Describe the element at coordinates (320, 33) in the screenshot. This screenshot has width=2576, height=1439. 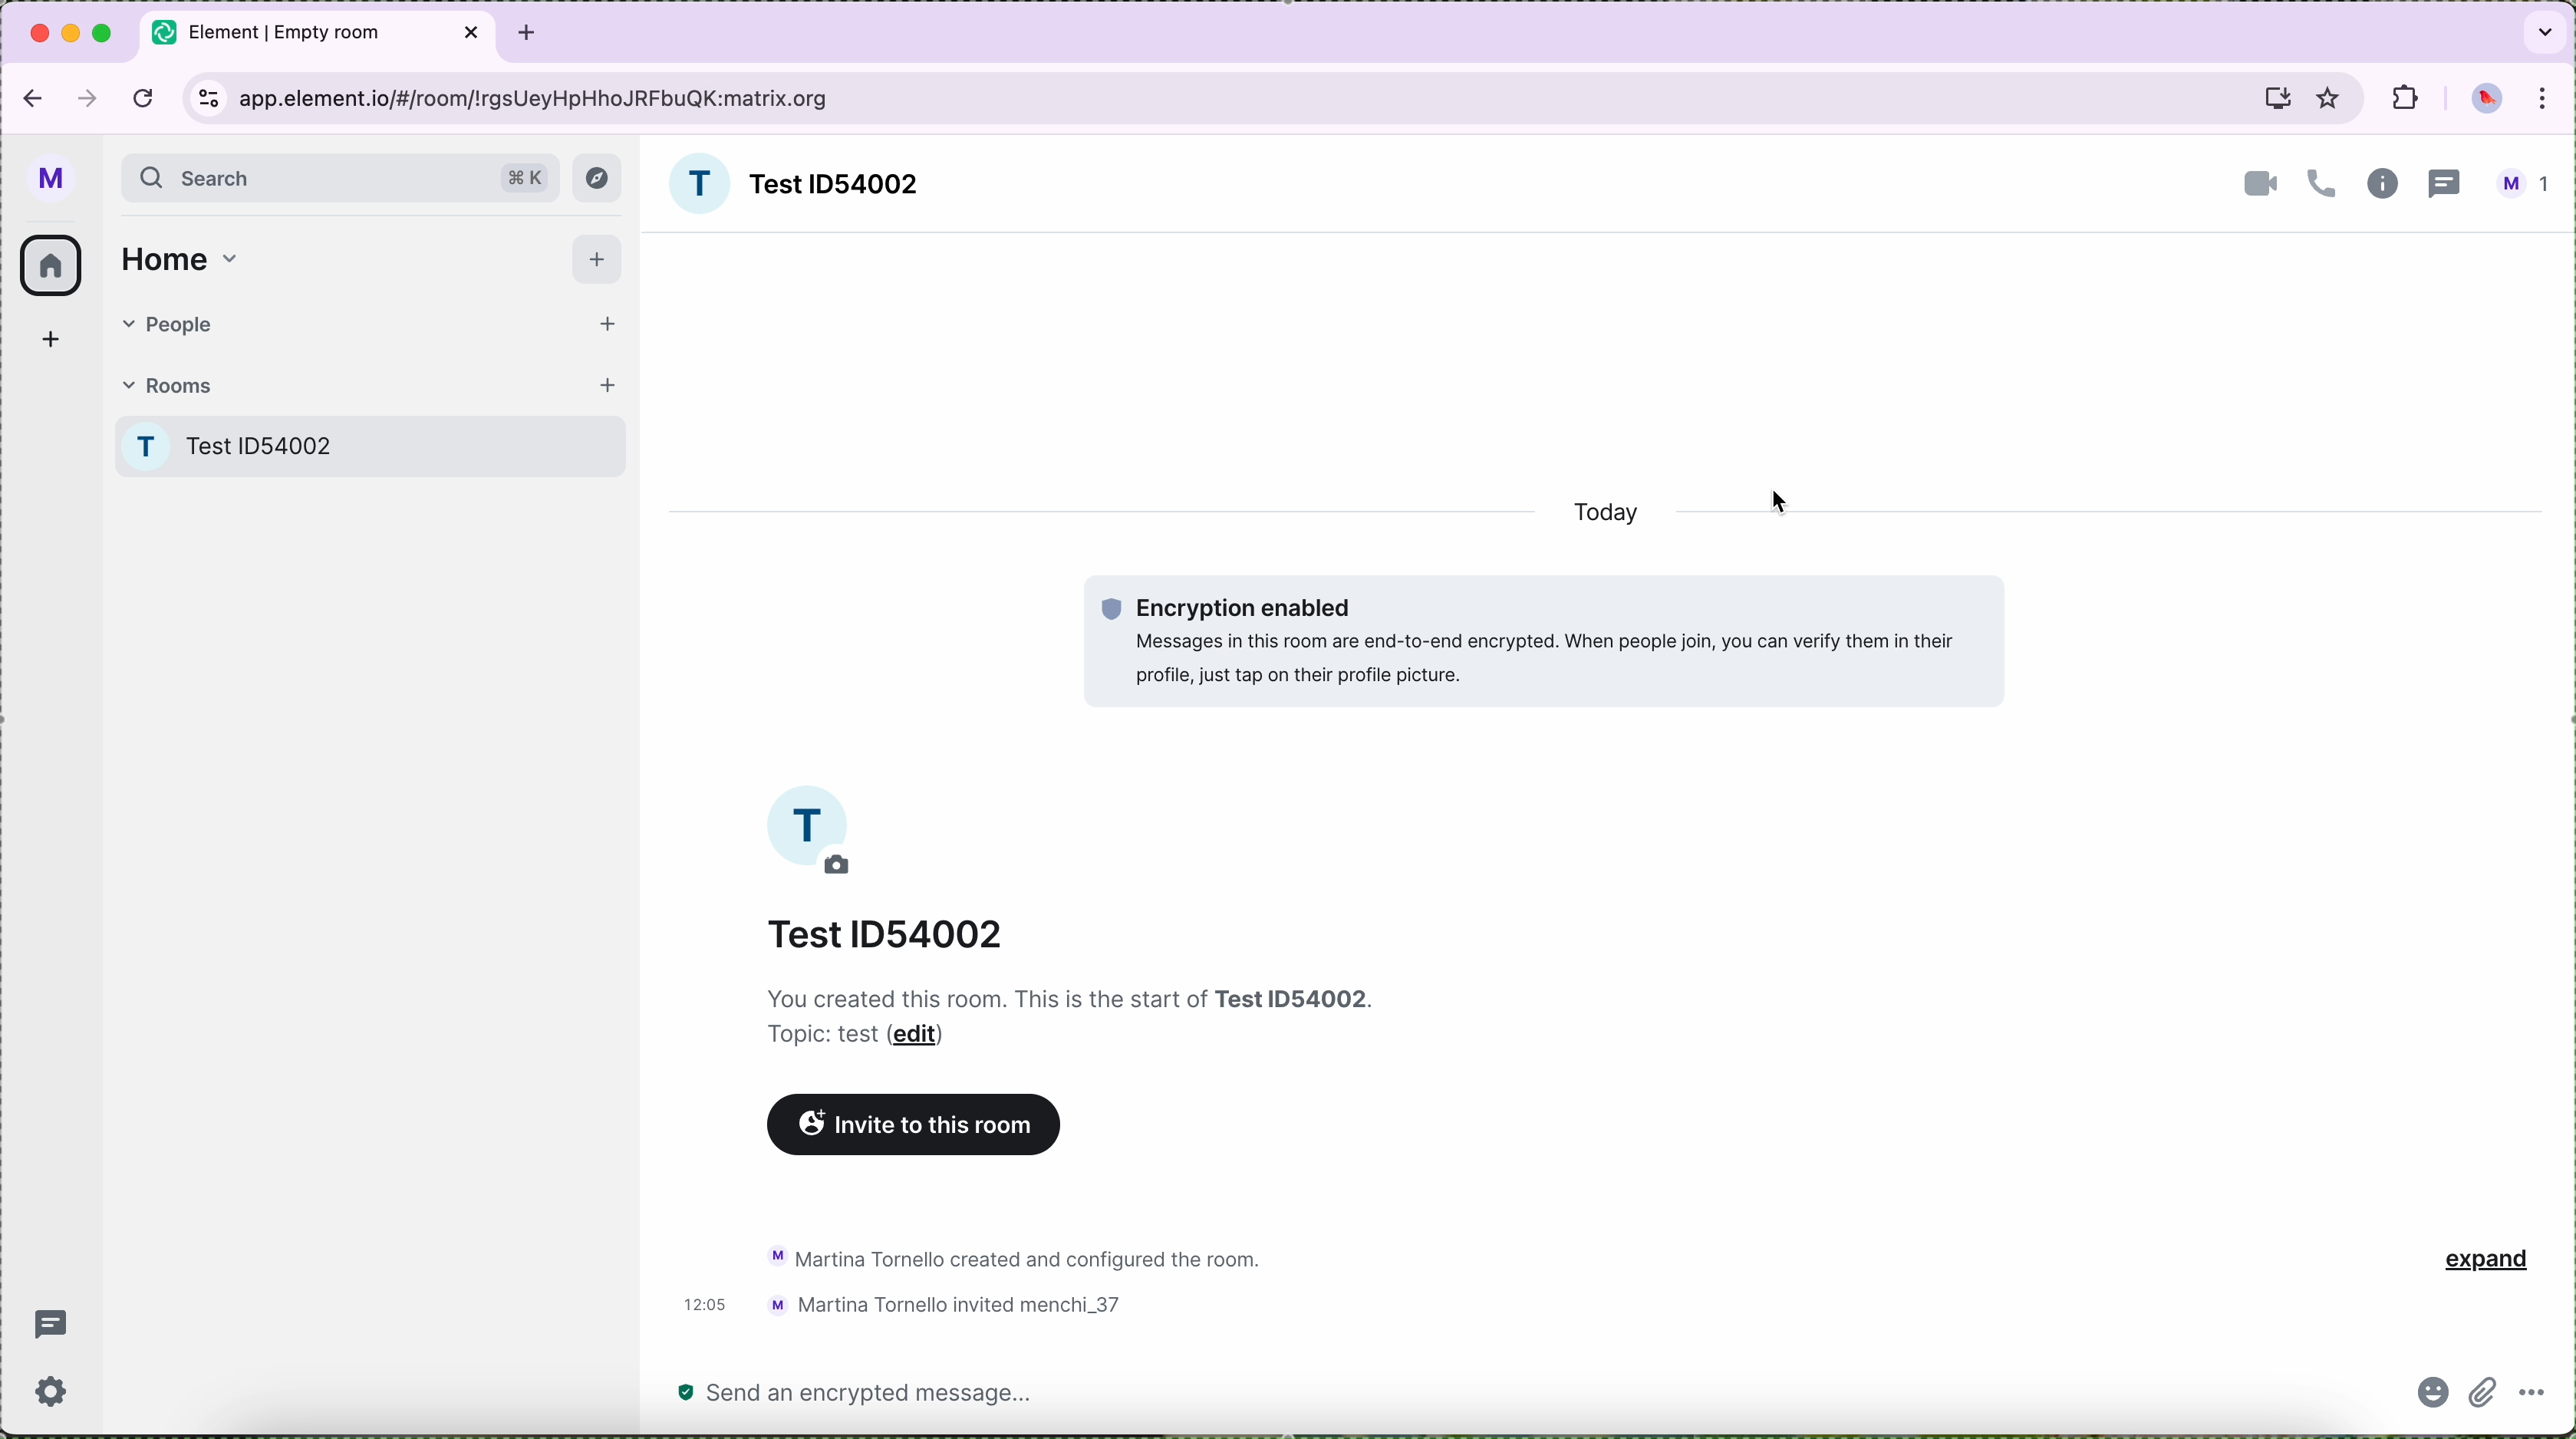
I see `tab` at that location.